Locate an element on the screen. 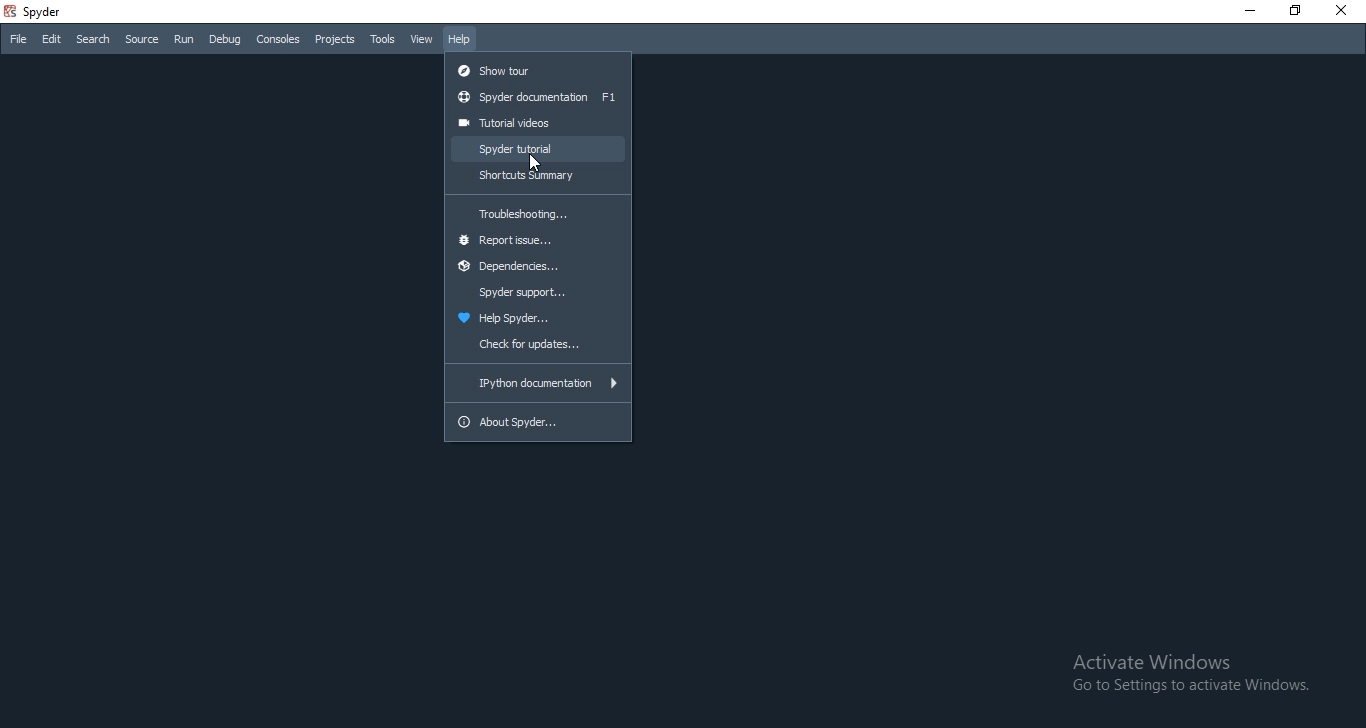  Edit is located at coordinates (51, 40).